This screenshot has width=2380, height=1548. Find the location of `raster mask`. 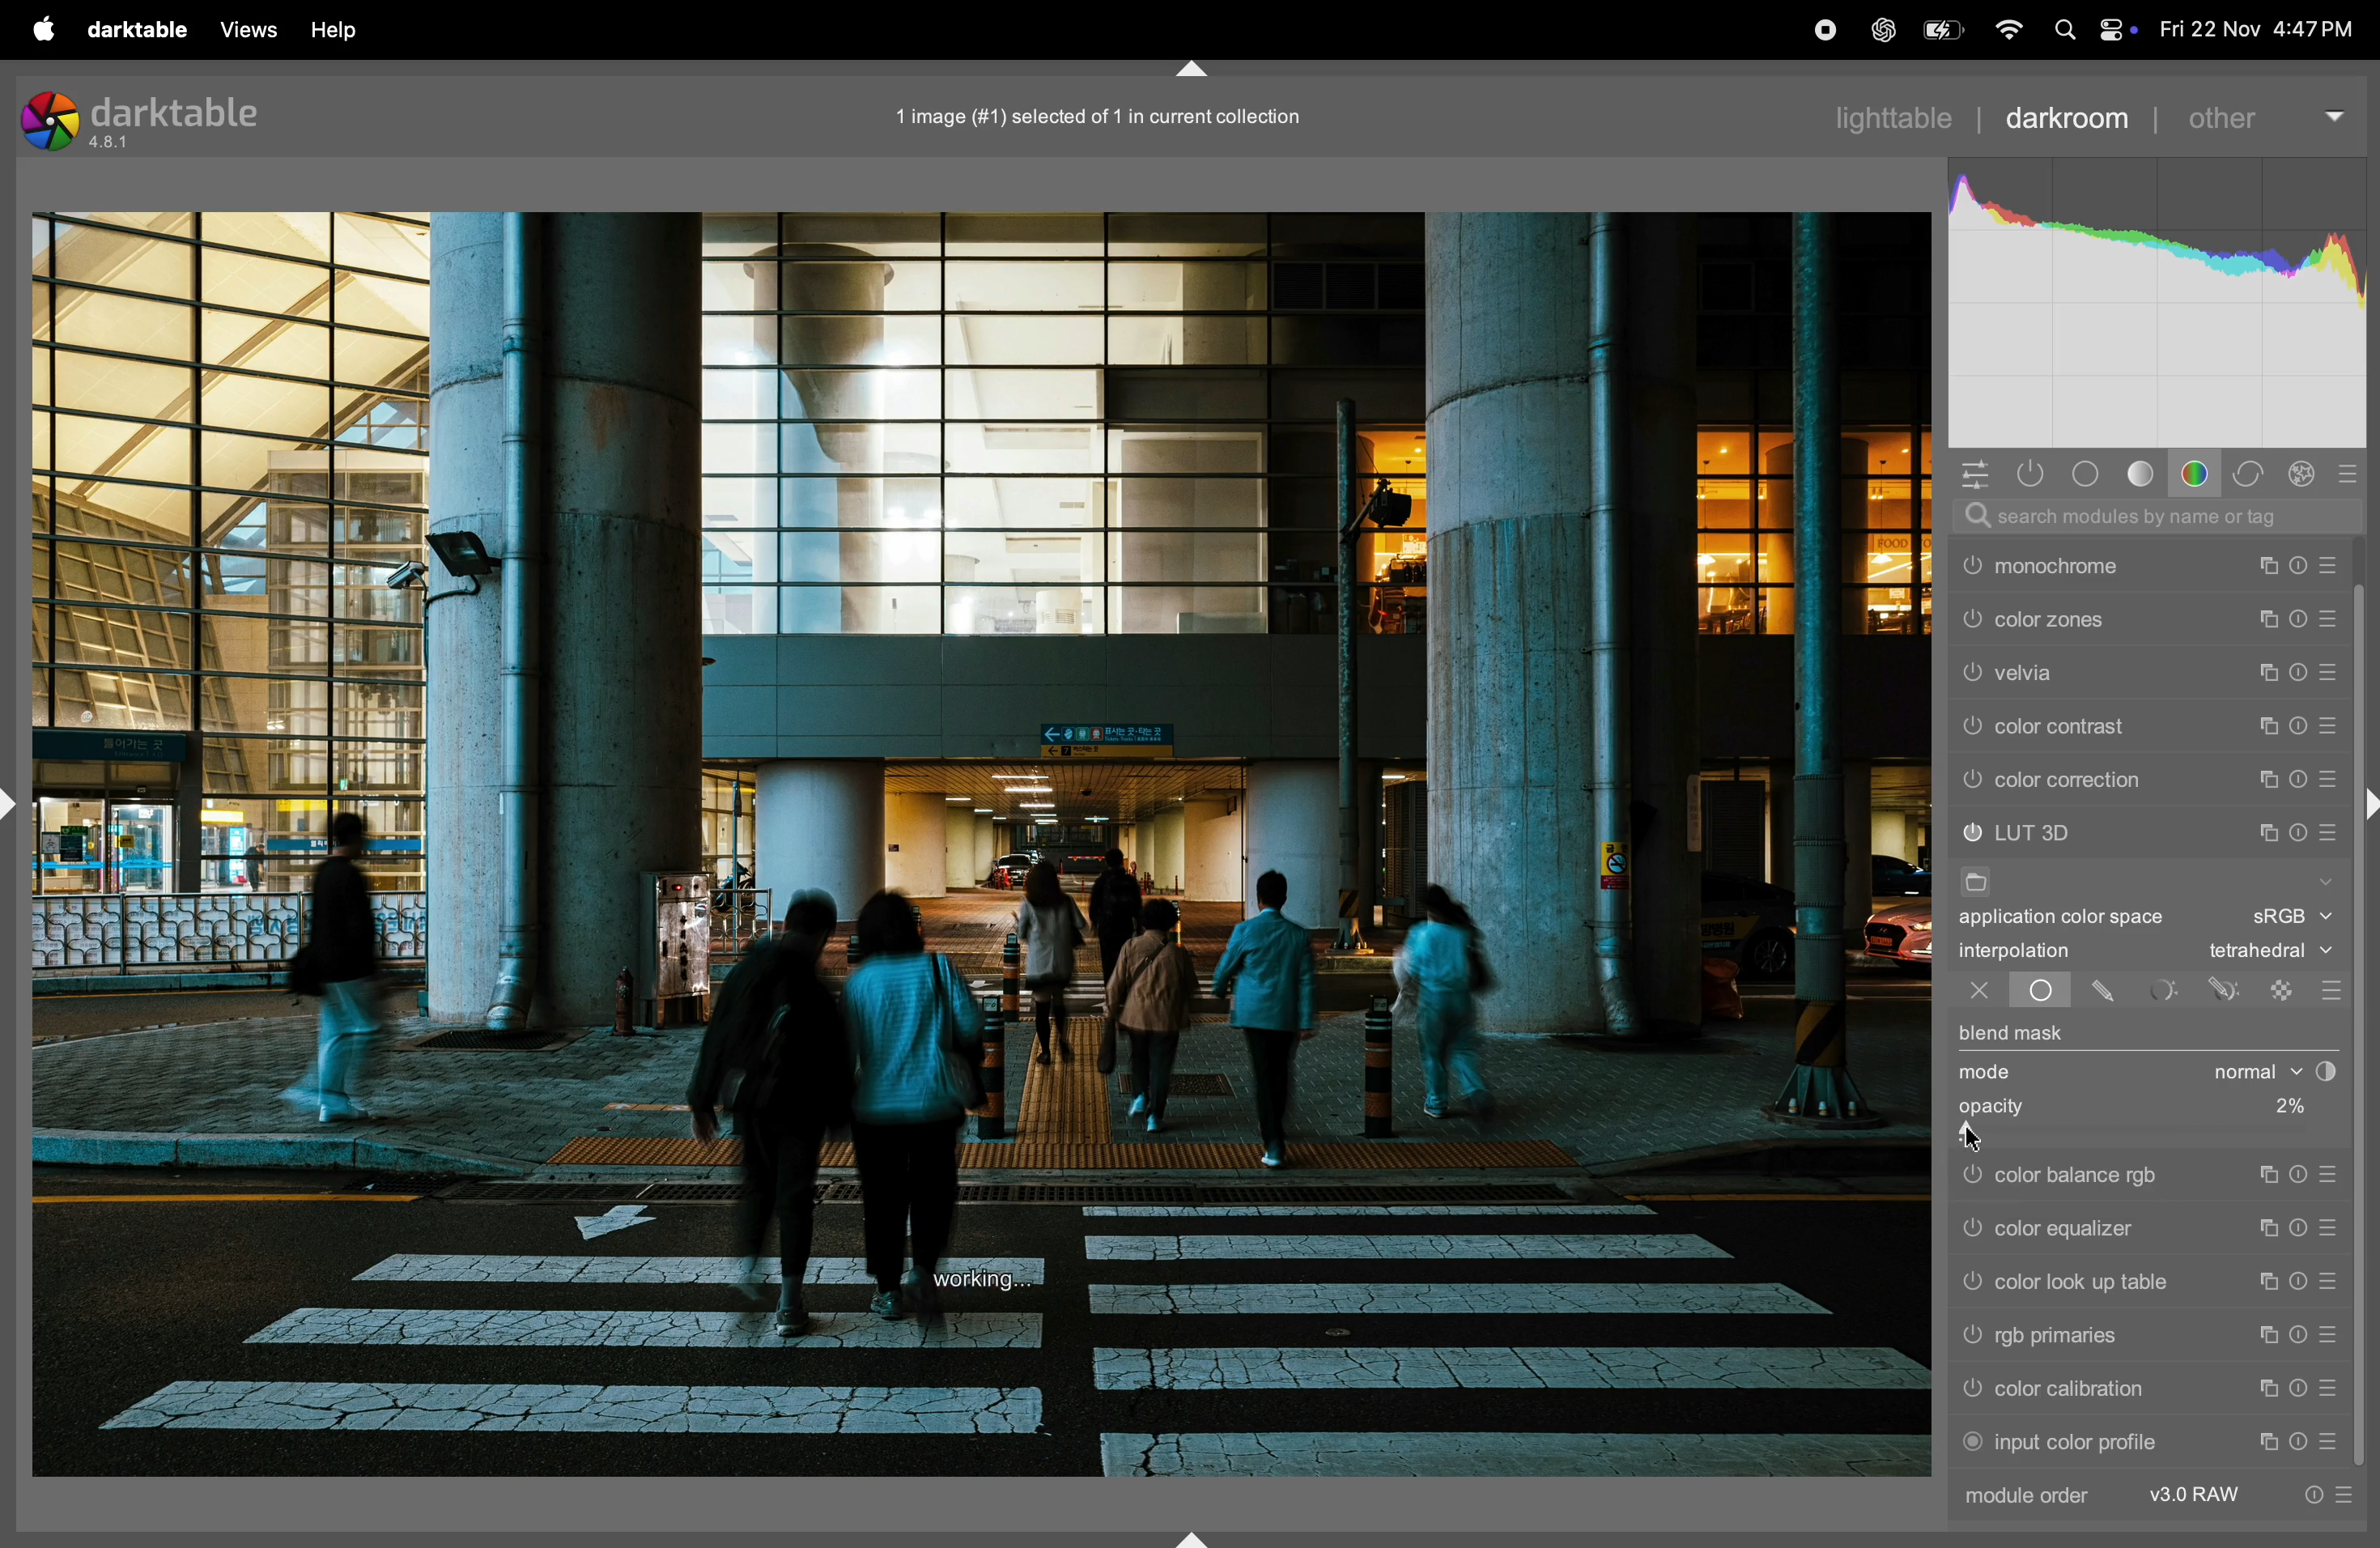

raster mask is located at coordinates (2281, 989).